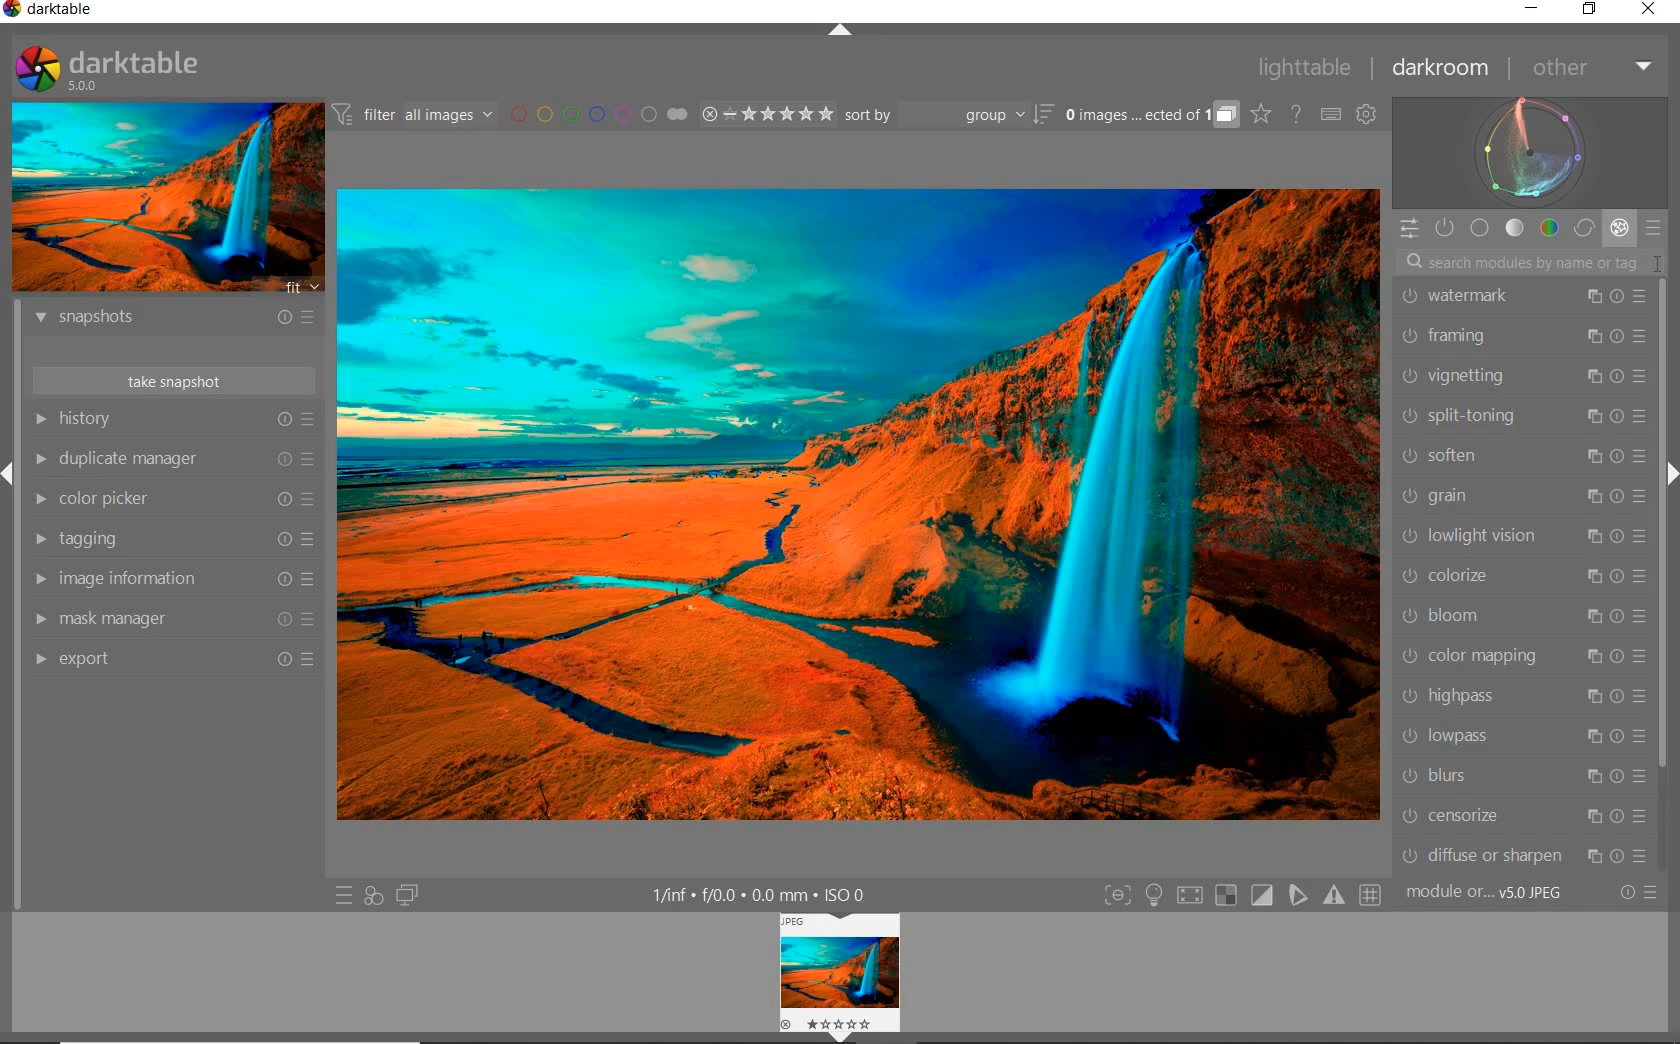 The width and height of the screenshot is (1680, 1044). Describe the element at coordinates (372, 897) in the screenshot. I see `QUICK ACCESS FOR APPLYING ANY OF YOUR STYLES` at that location.